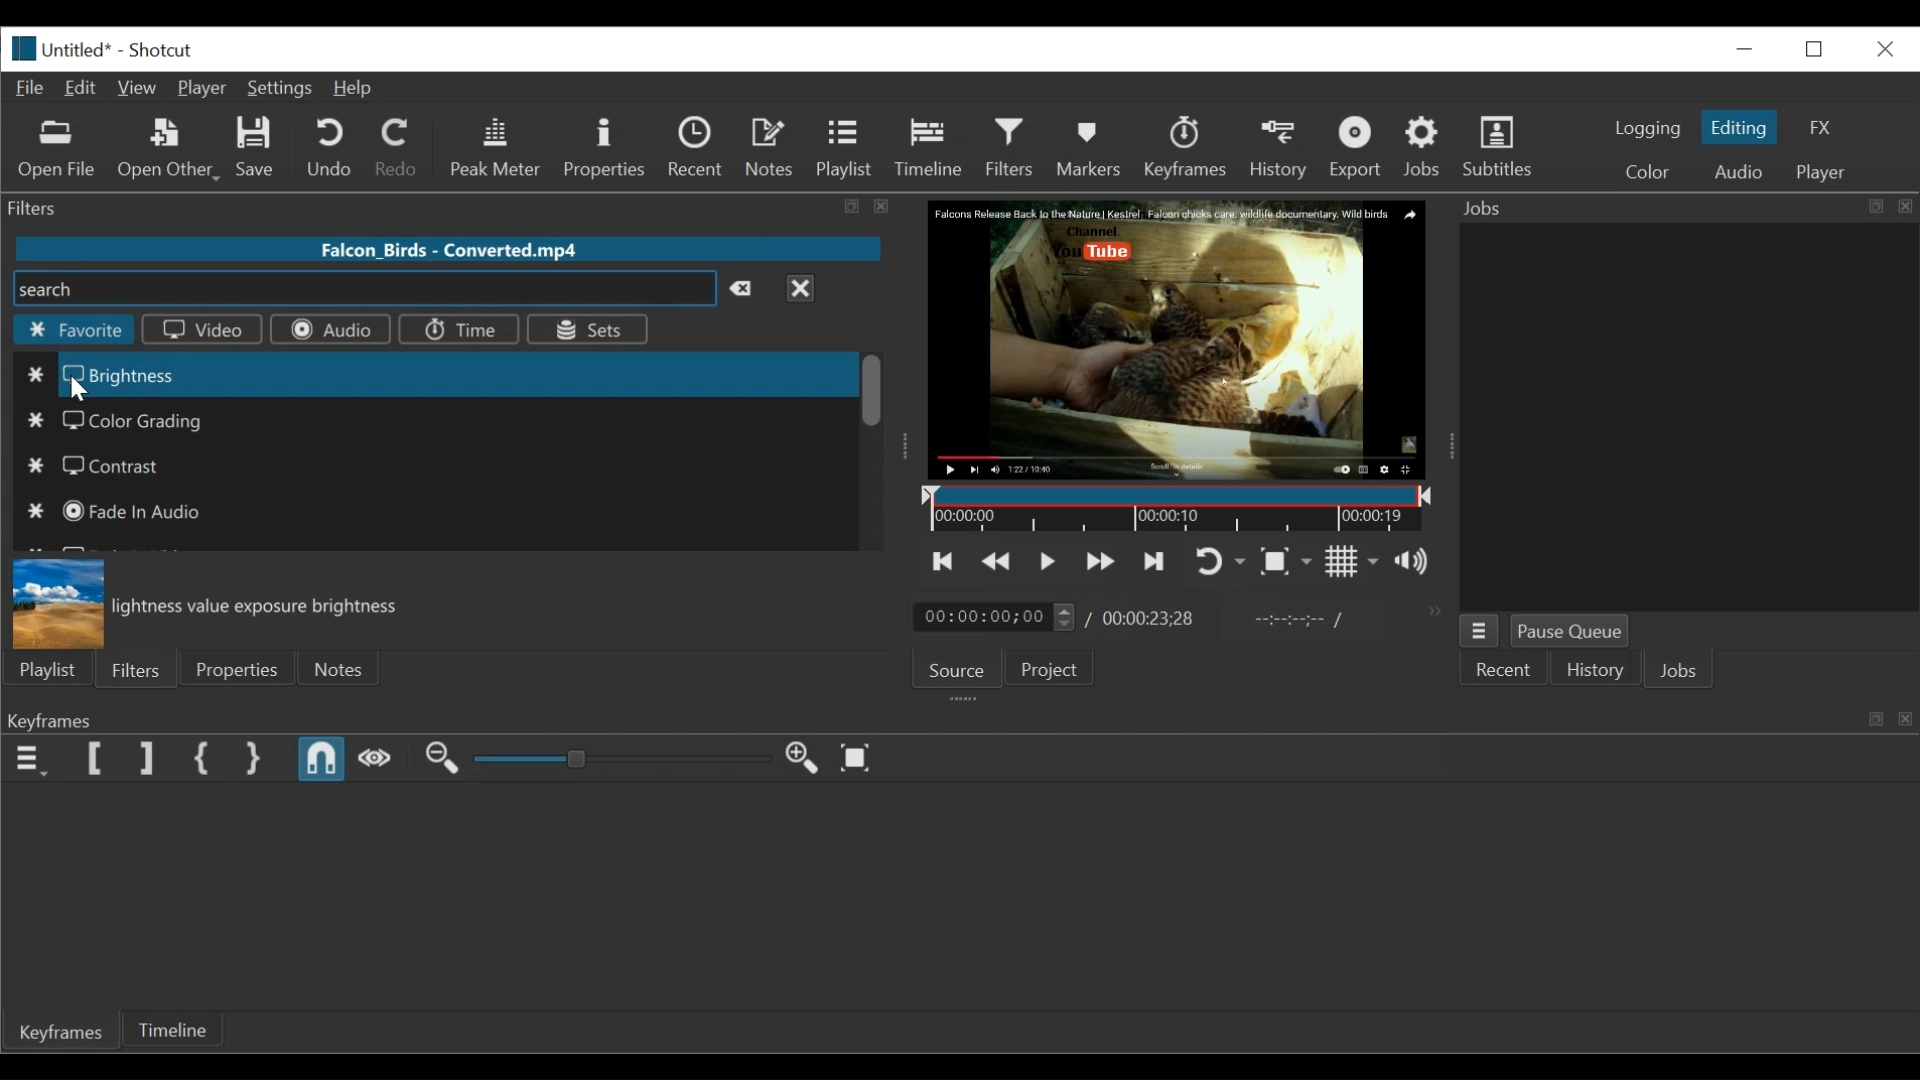 The image size is (1920, 1080). What do you see at coordinates (139, 668) in the screenshot?
I see `Filters` at bounding box center [139, 668].